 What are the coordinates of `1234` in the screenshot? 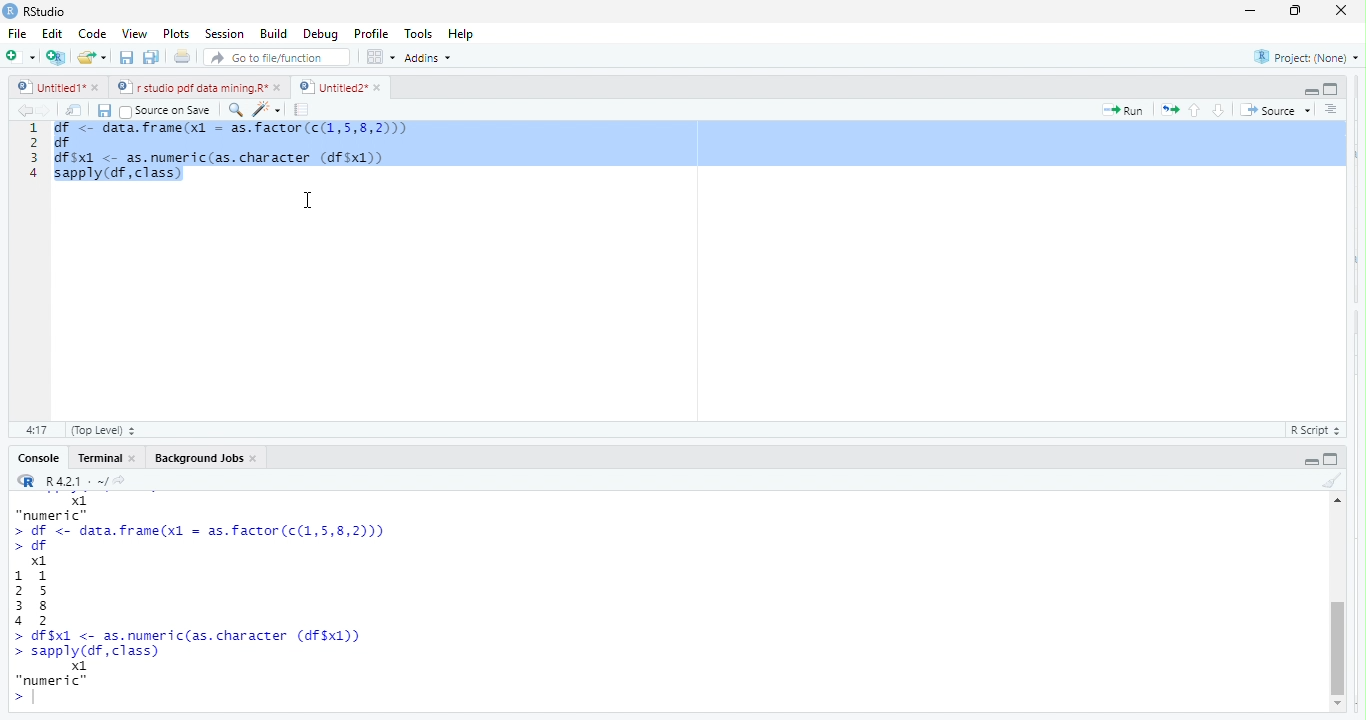 It's located at (26, 155).